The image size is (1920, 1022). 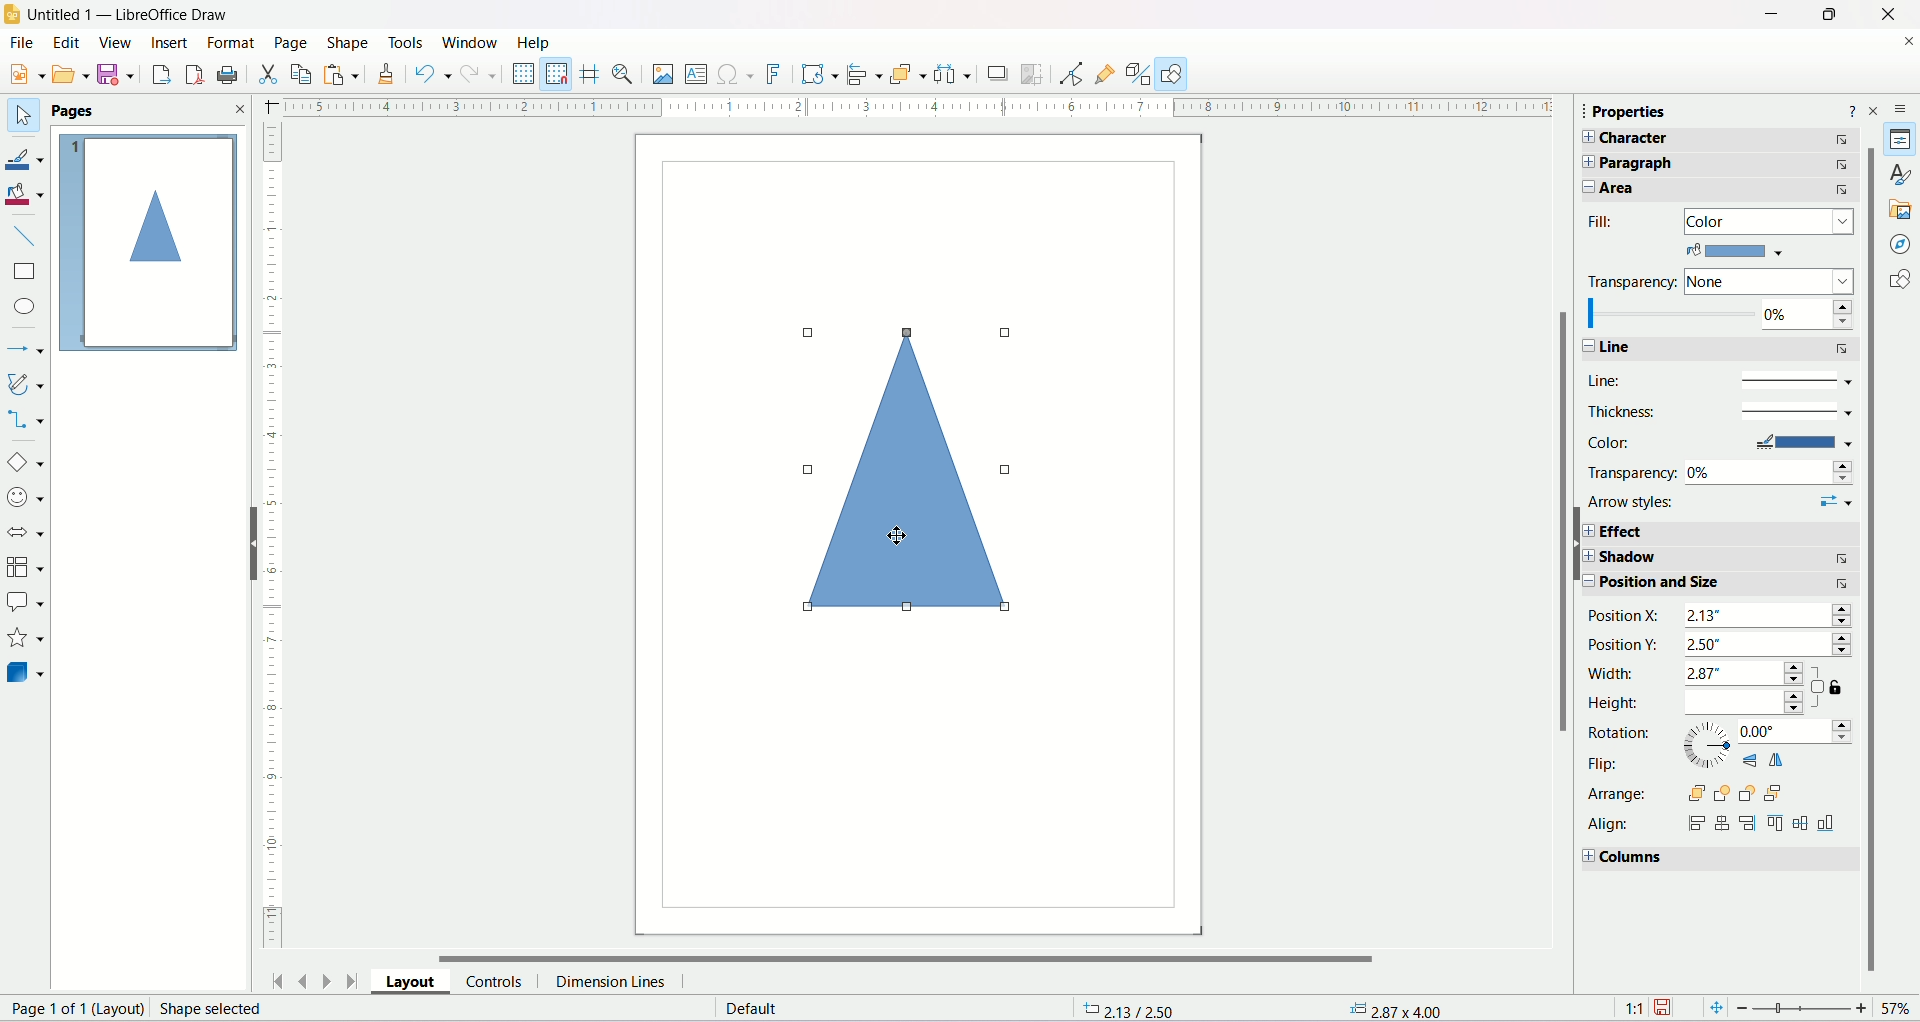 What do you see at coordinates (469, 42) in the screenshot?
I see `Window` at bounding box center [469, 42].